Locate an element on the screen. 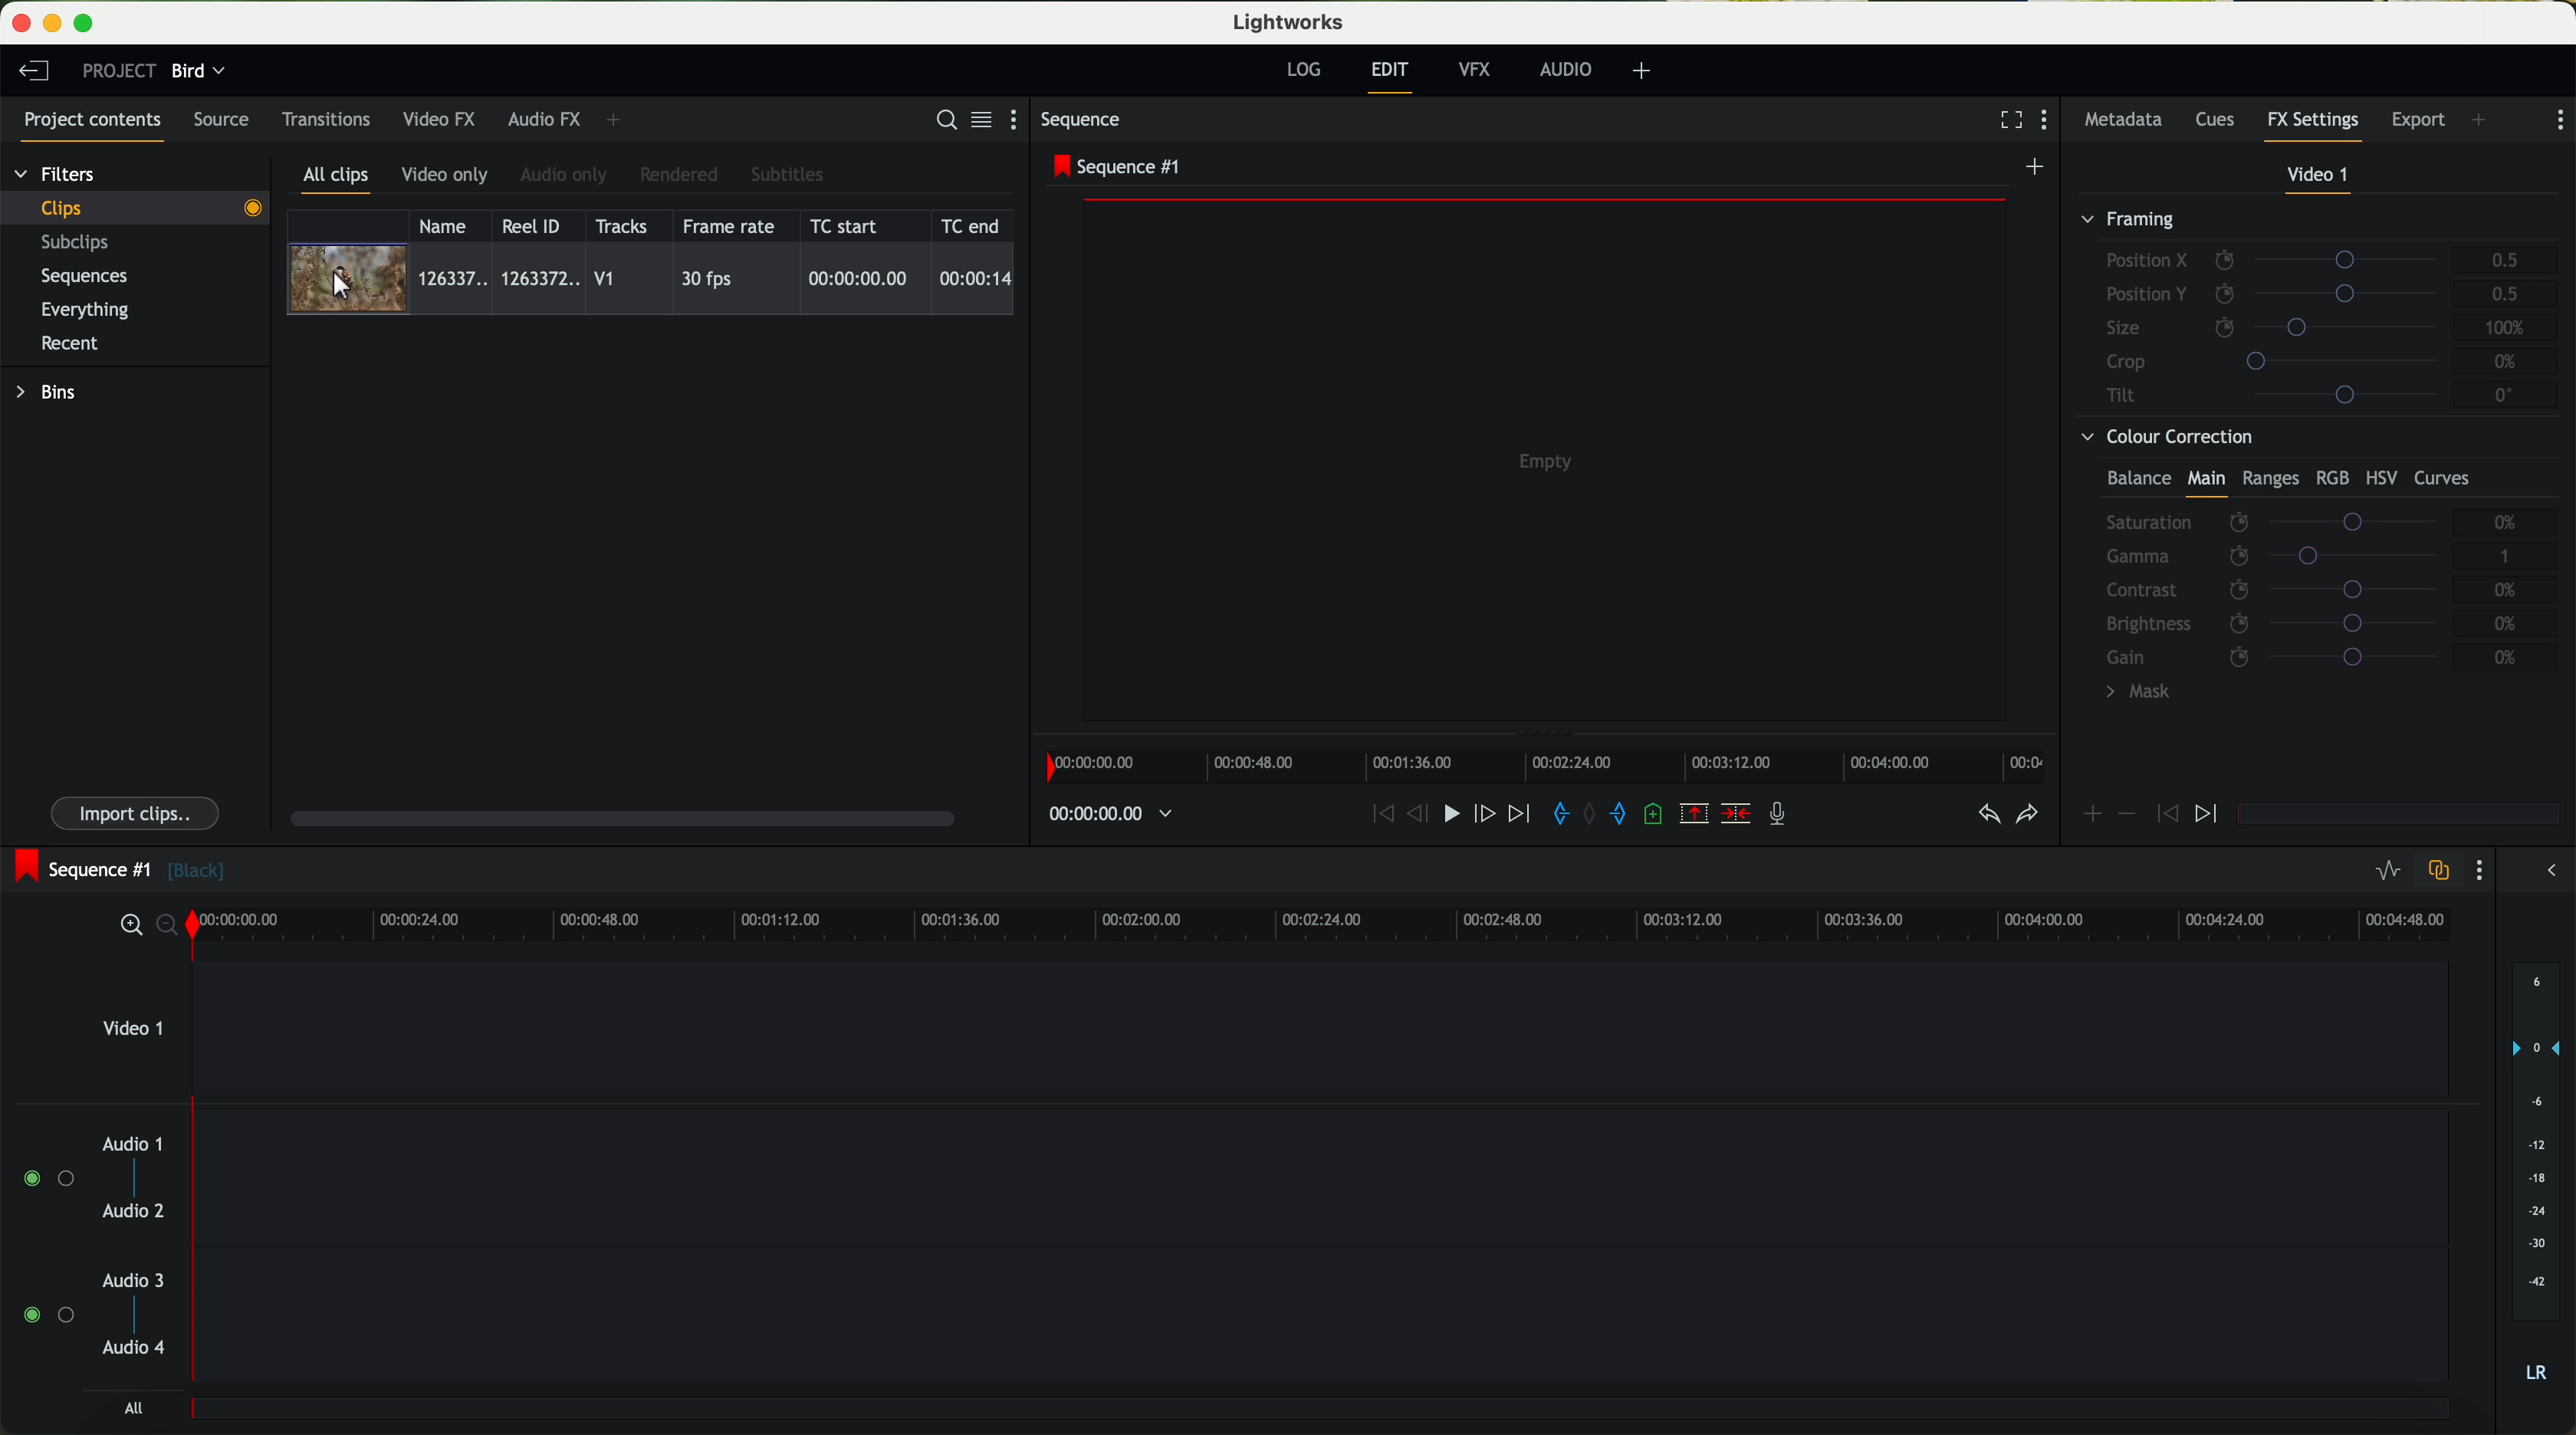 The width and height of the screenshot is (2576, 1435). project is located at coordinates (119, 70).